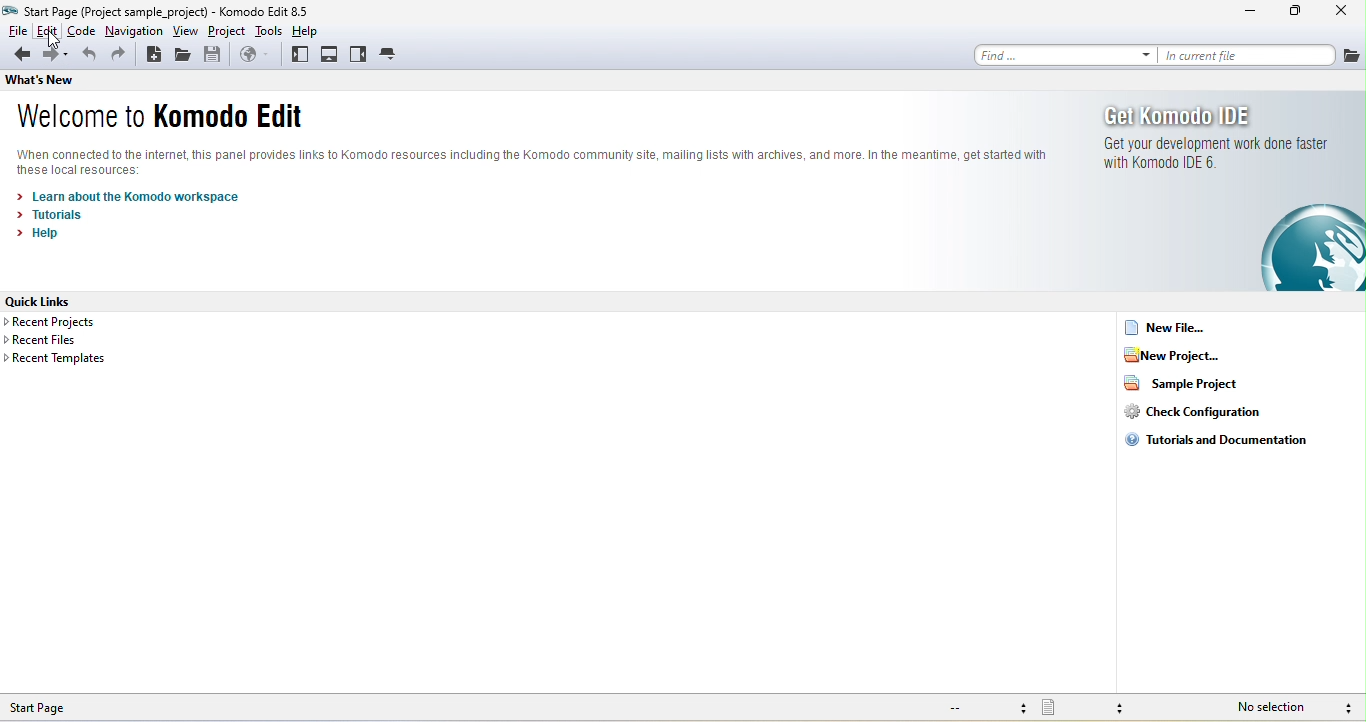 The image size is (1366, 722). I want to click on quick links, so click(48, 299).